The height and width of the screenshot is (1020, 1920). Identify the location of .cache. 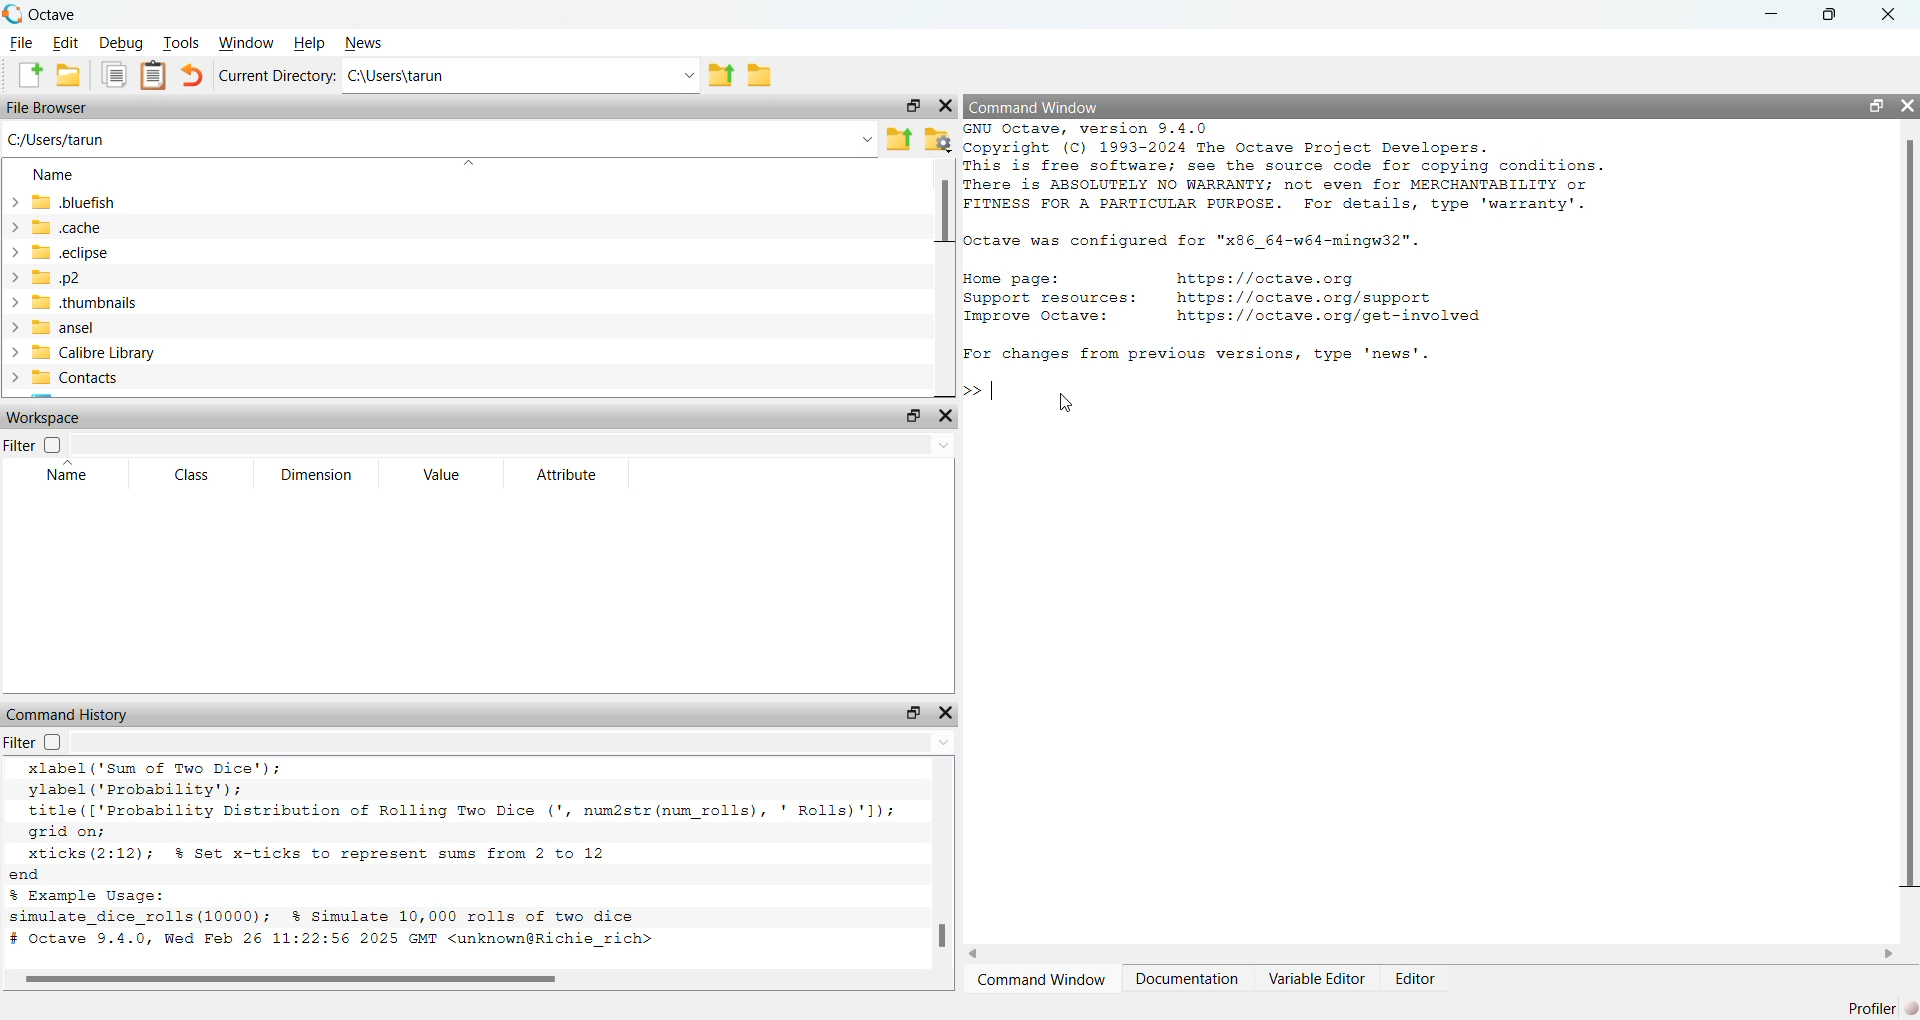
(53, 227).